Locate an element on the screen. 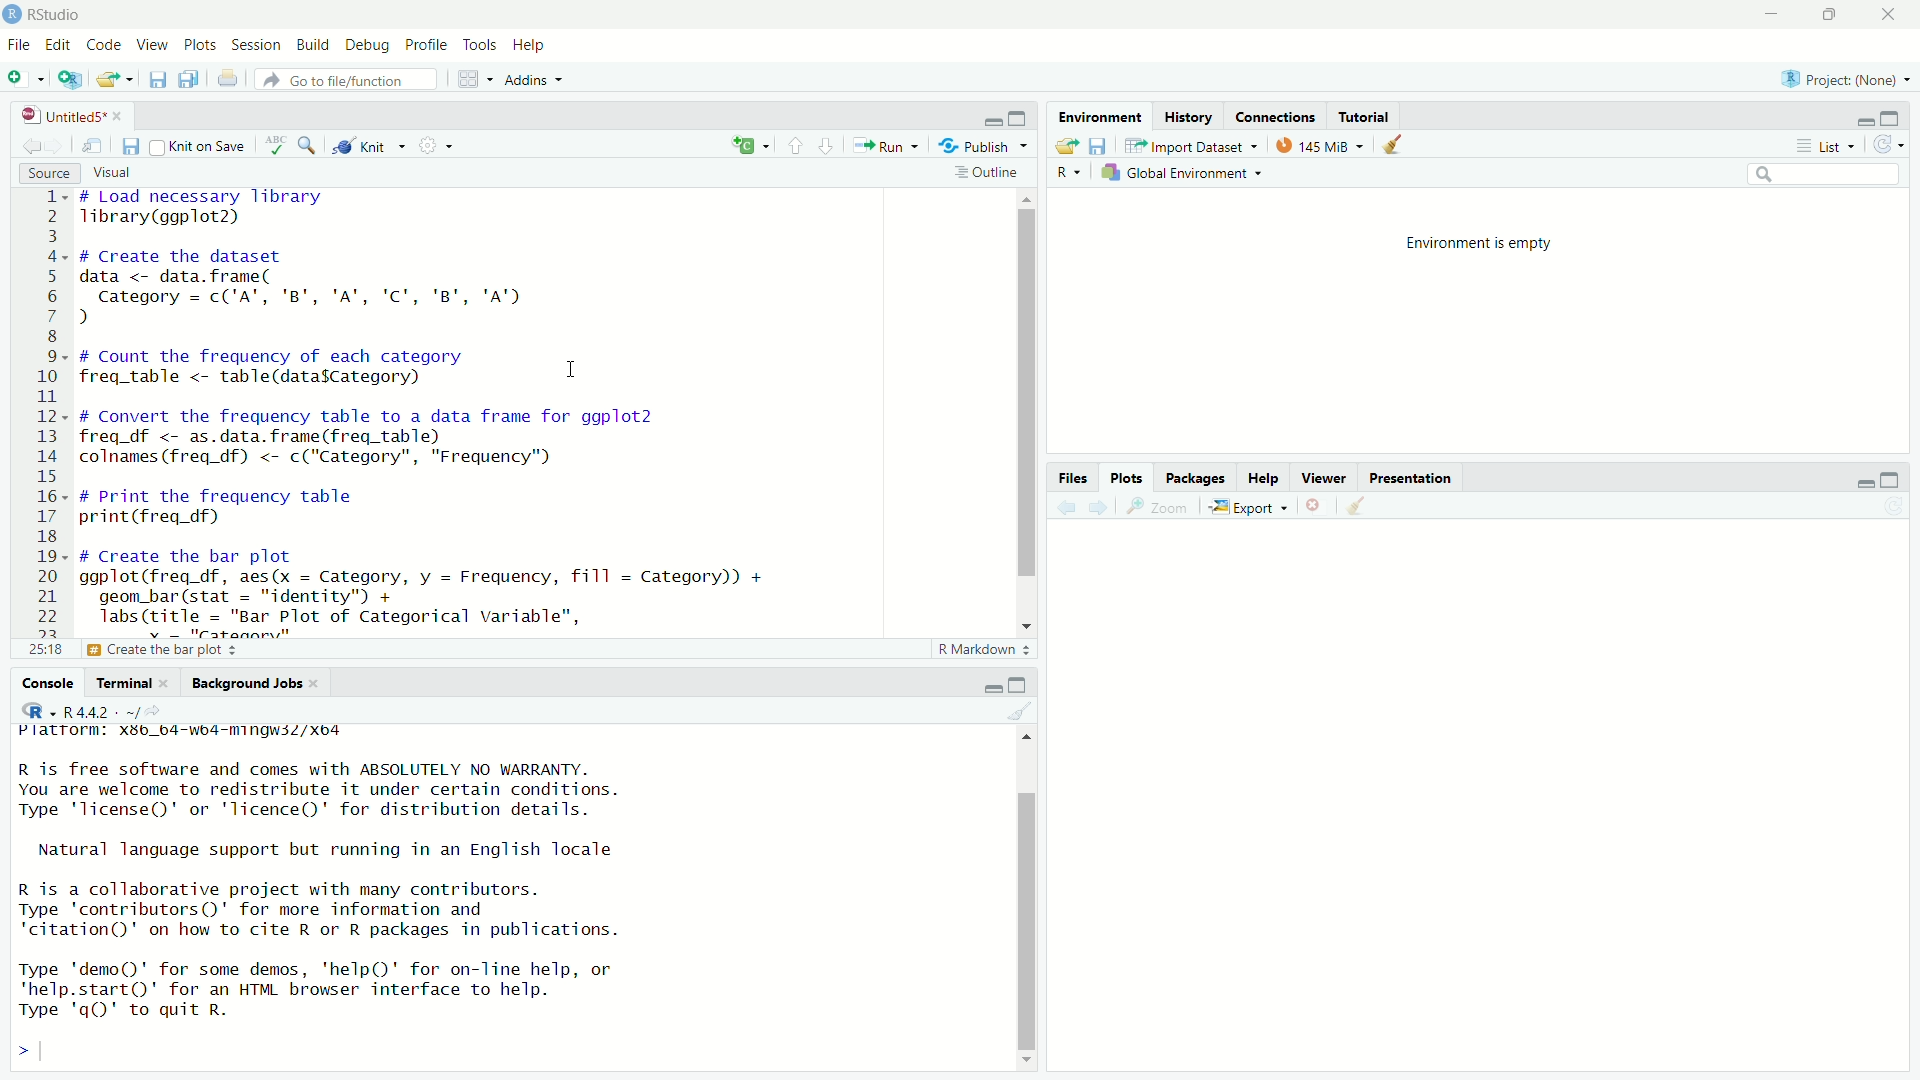 The width and height of the screenshot is (1920, 1080). plots is located at coordinates (200, 46).